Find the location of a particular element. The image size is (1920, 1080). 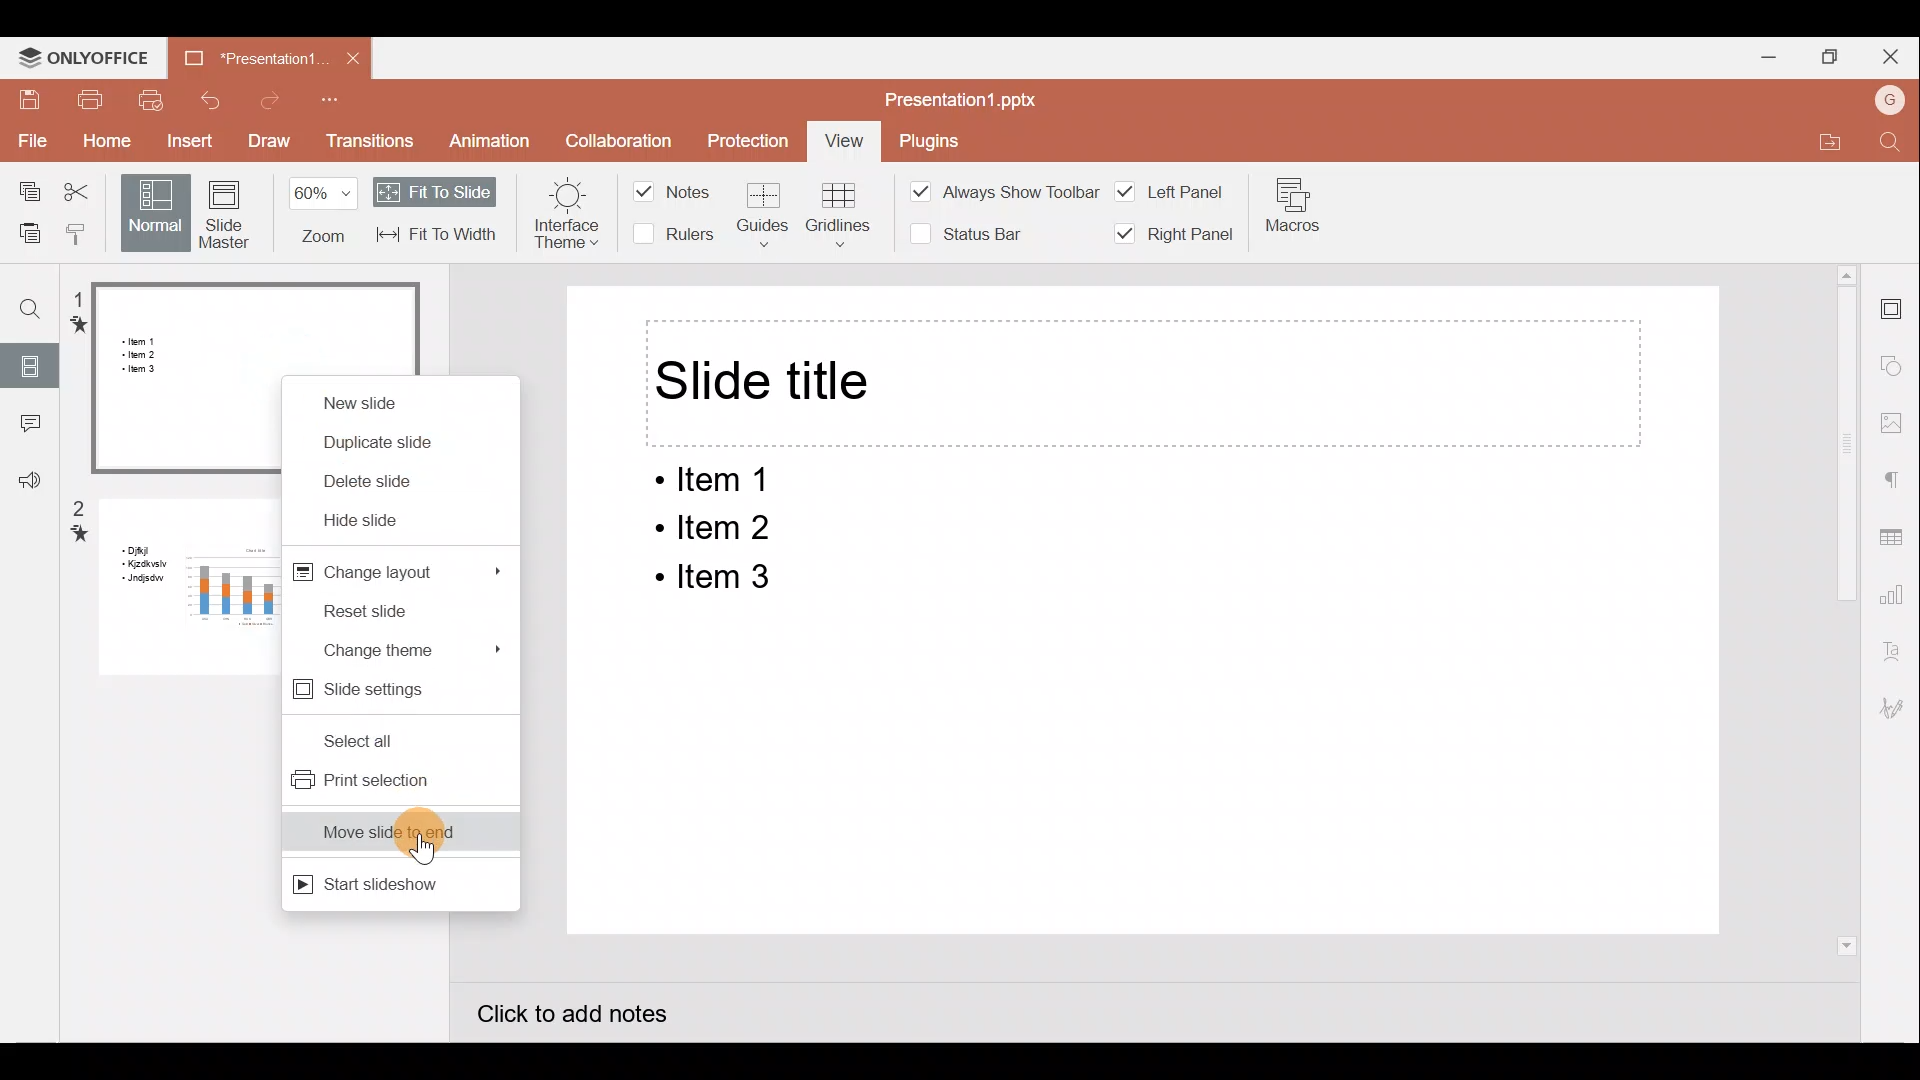

Feedback & support is located at coordinates (29, 482).